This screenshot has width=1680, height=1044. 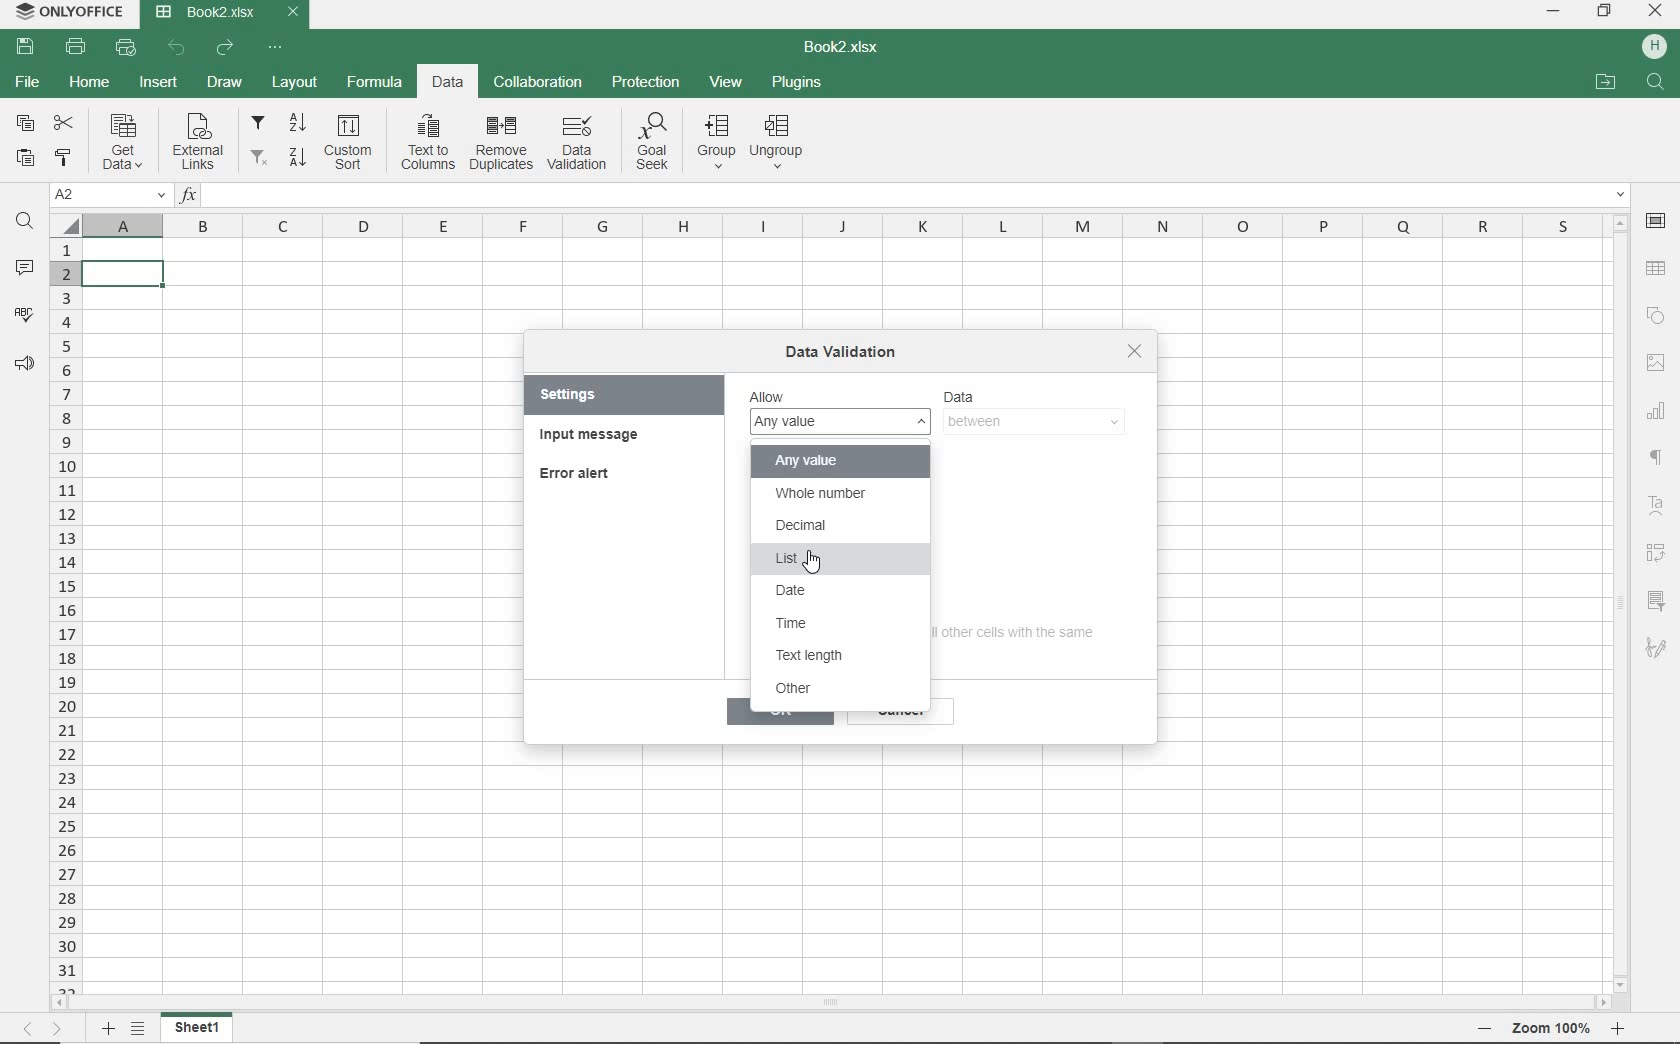 What do you see at coordinates (836, 461) in the screenshot?
I see `any value` at bounding box center [836, 461].